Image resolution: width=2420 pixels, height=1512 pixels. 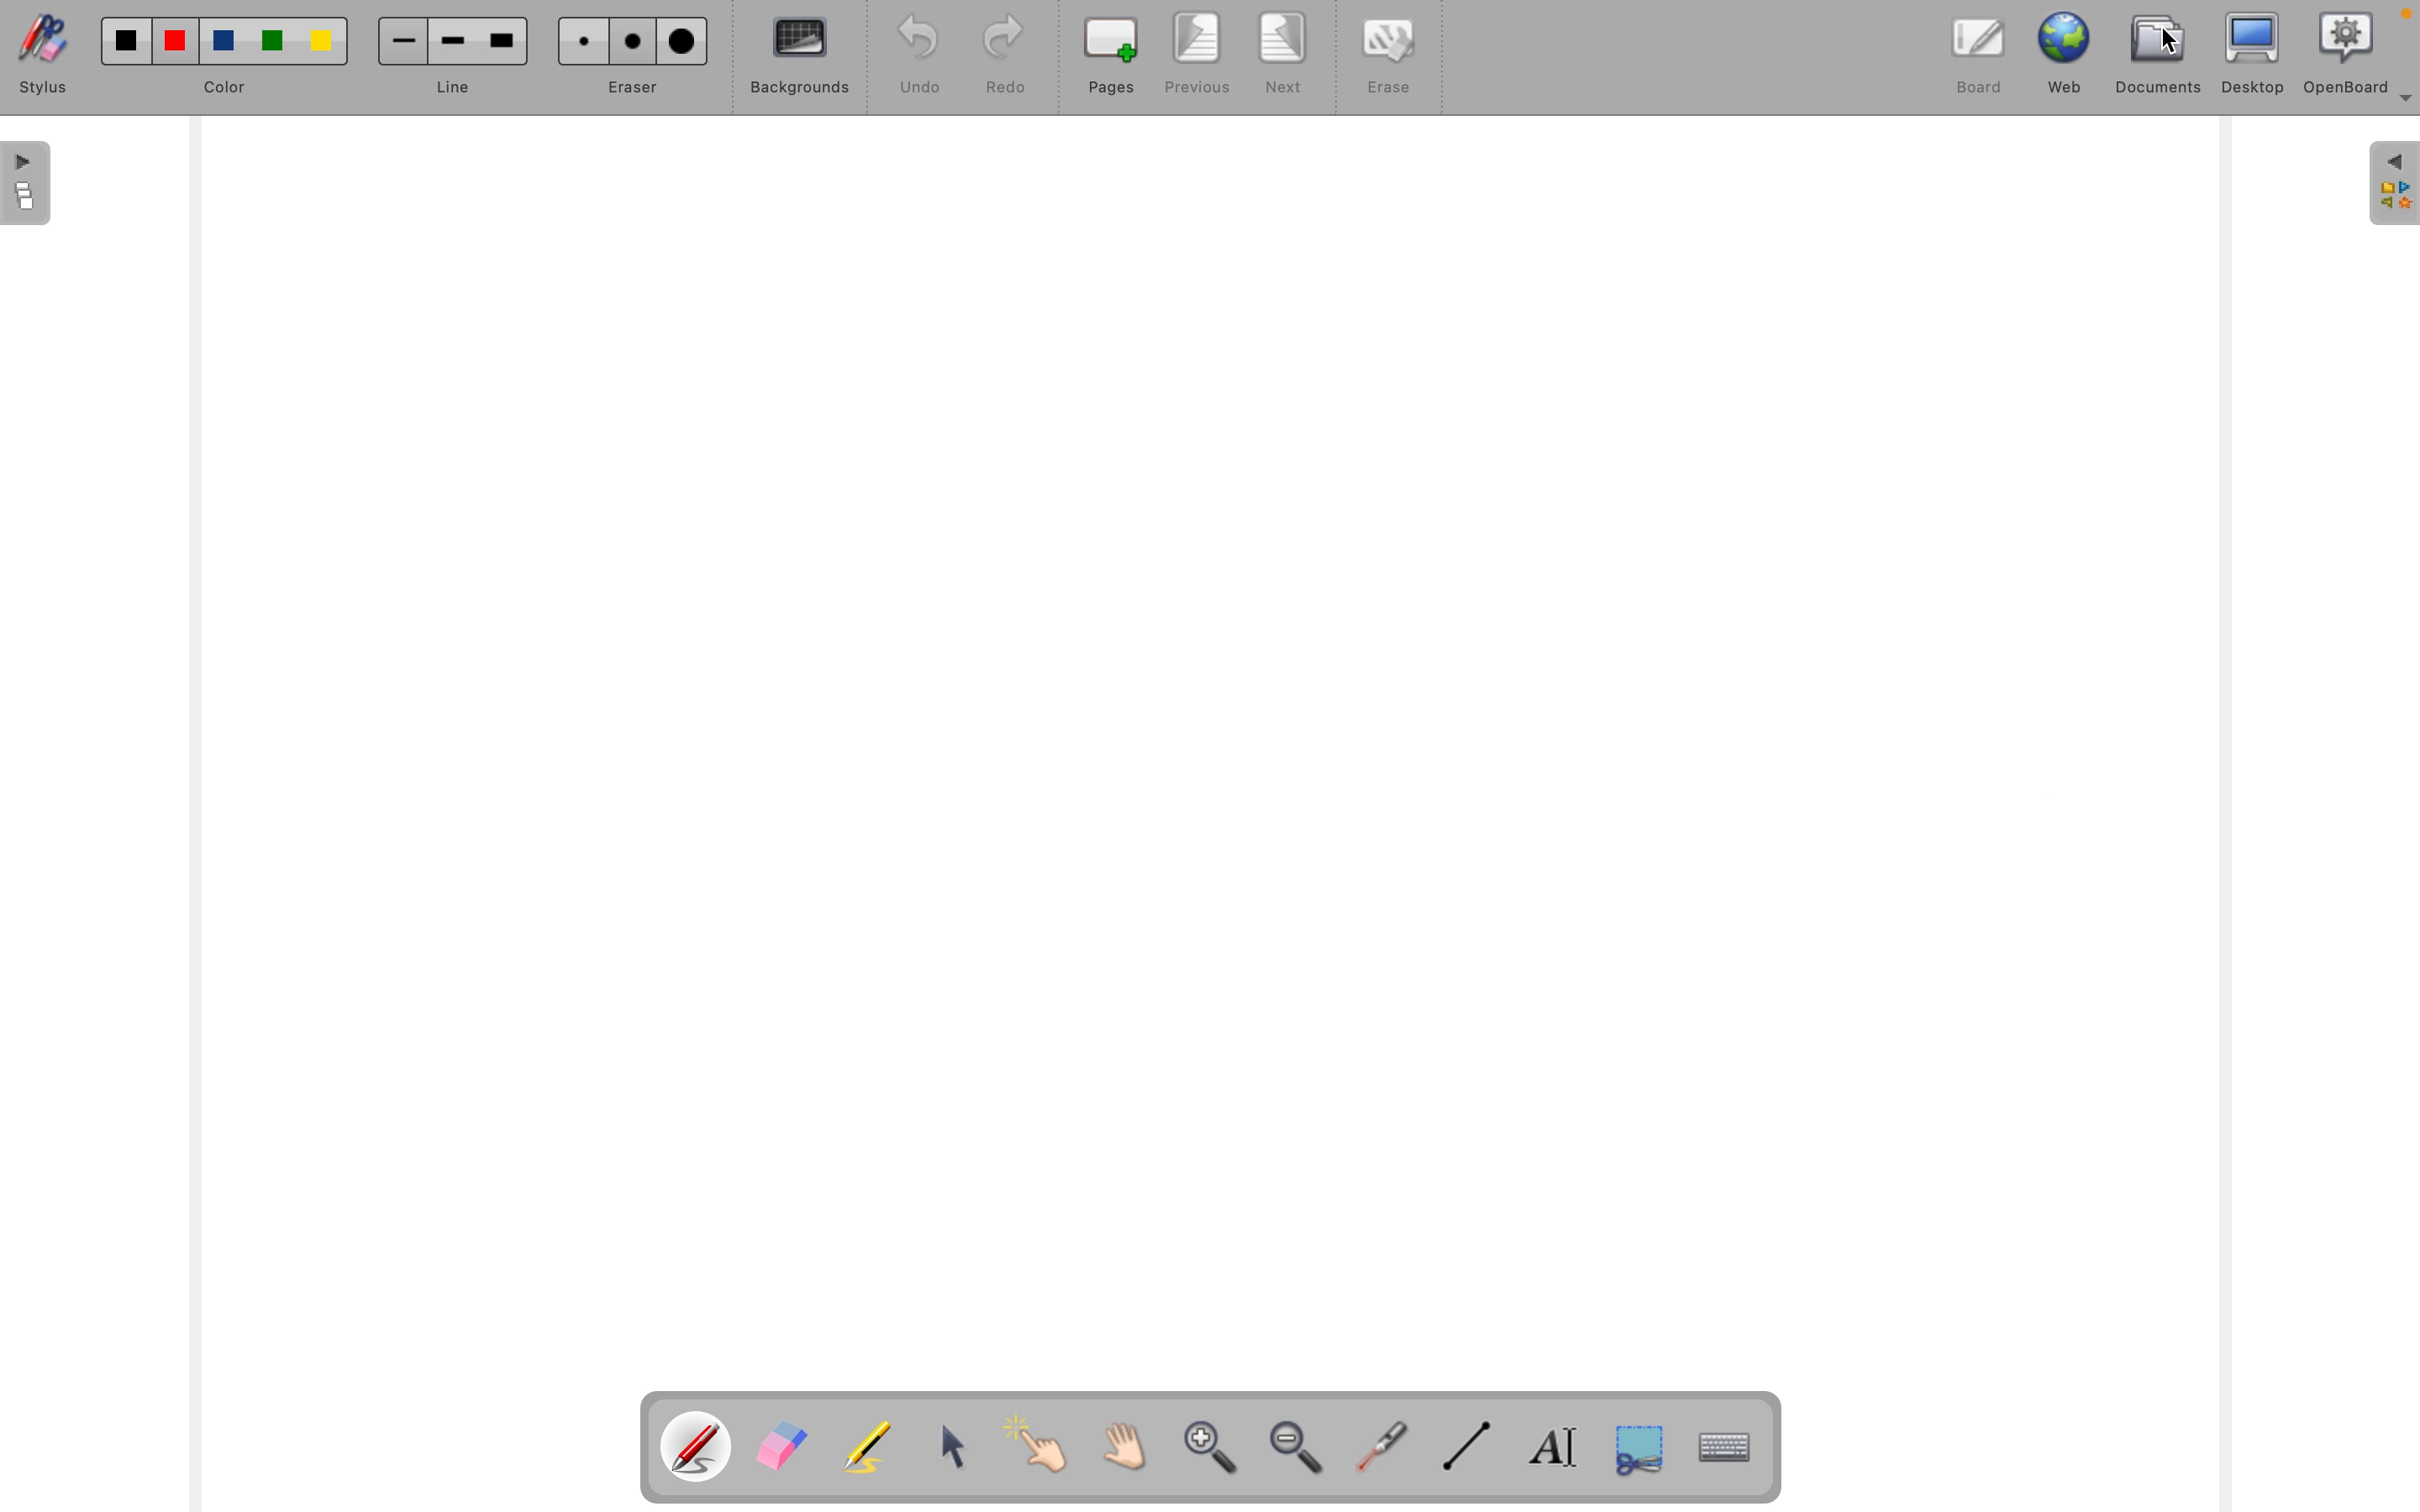 I want to click on more options, so click(x=2400, y=106).